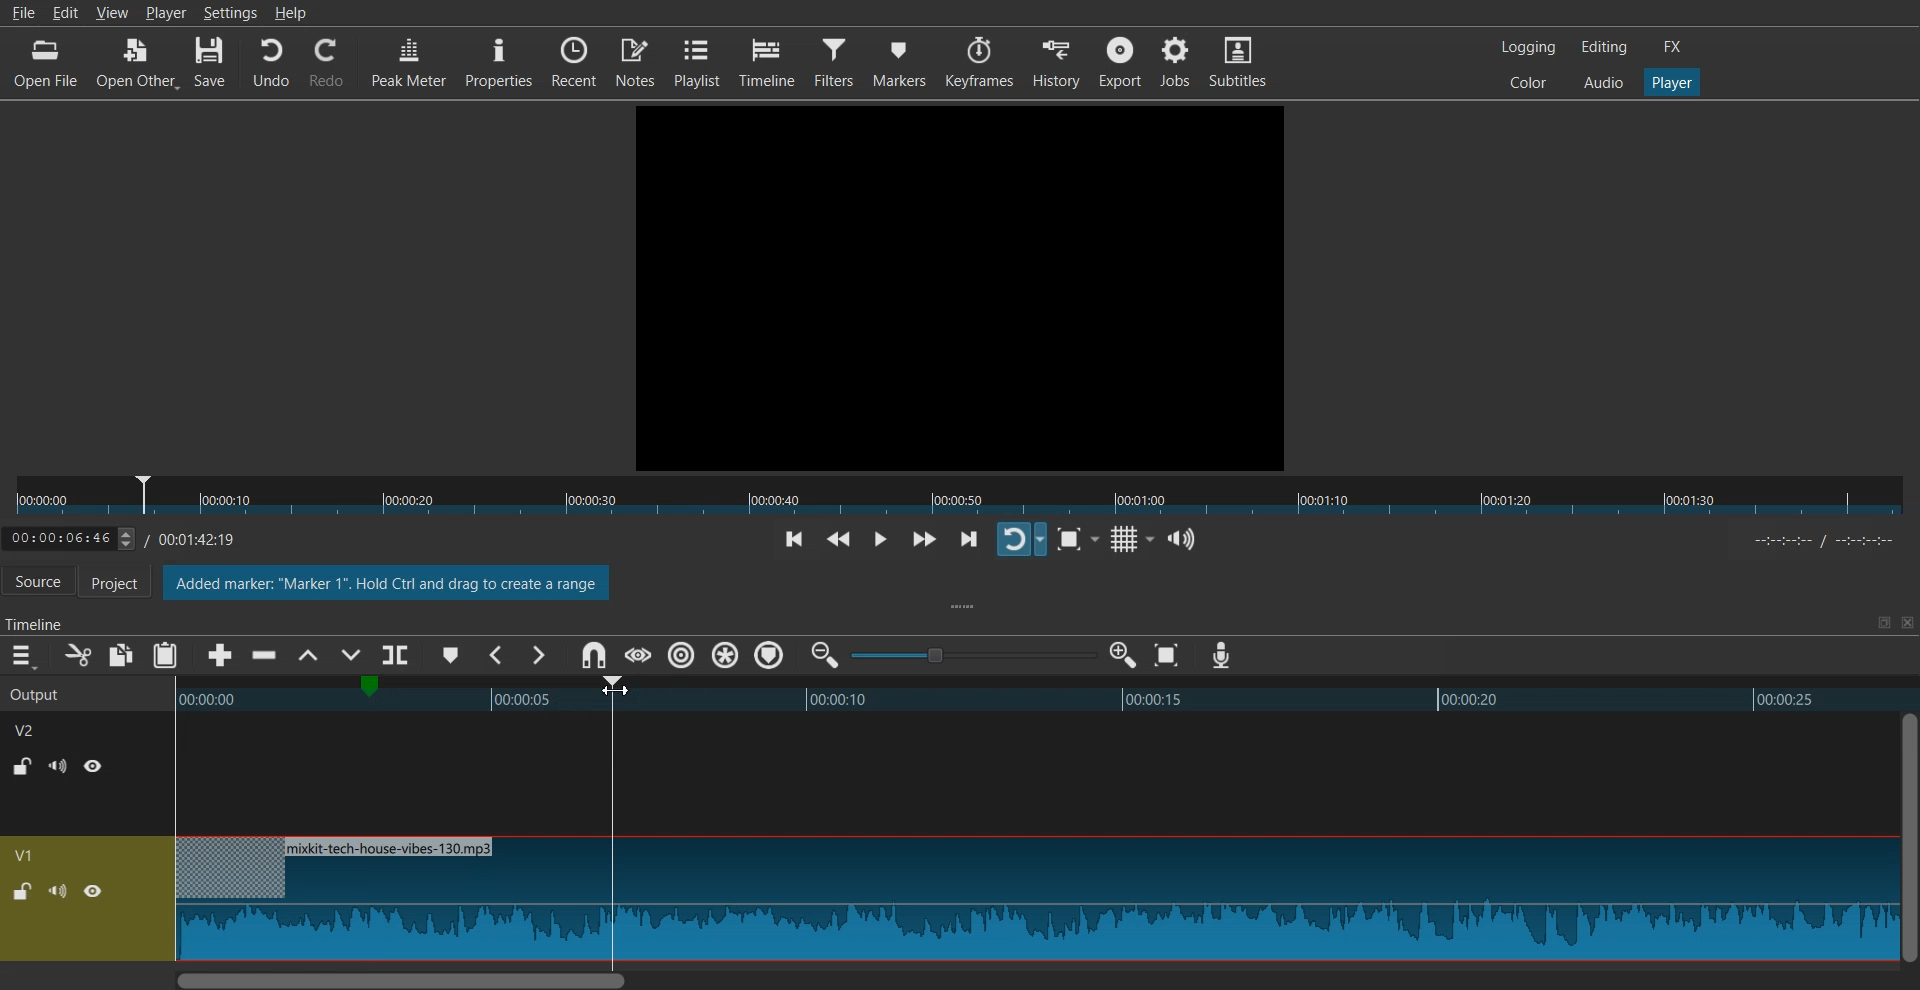  What do you see at coordinates (635, 60) in the screenshot?
I see `Notes` at bounding box center [635, 60].